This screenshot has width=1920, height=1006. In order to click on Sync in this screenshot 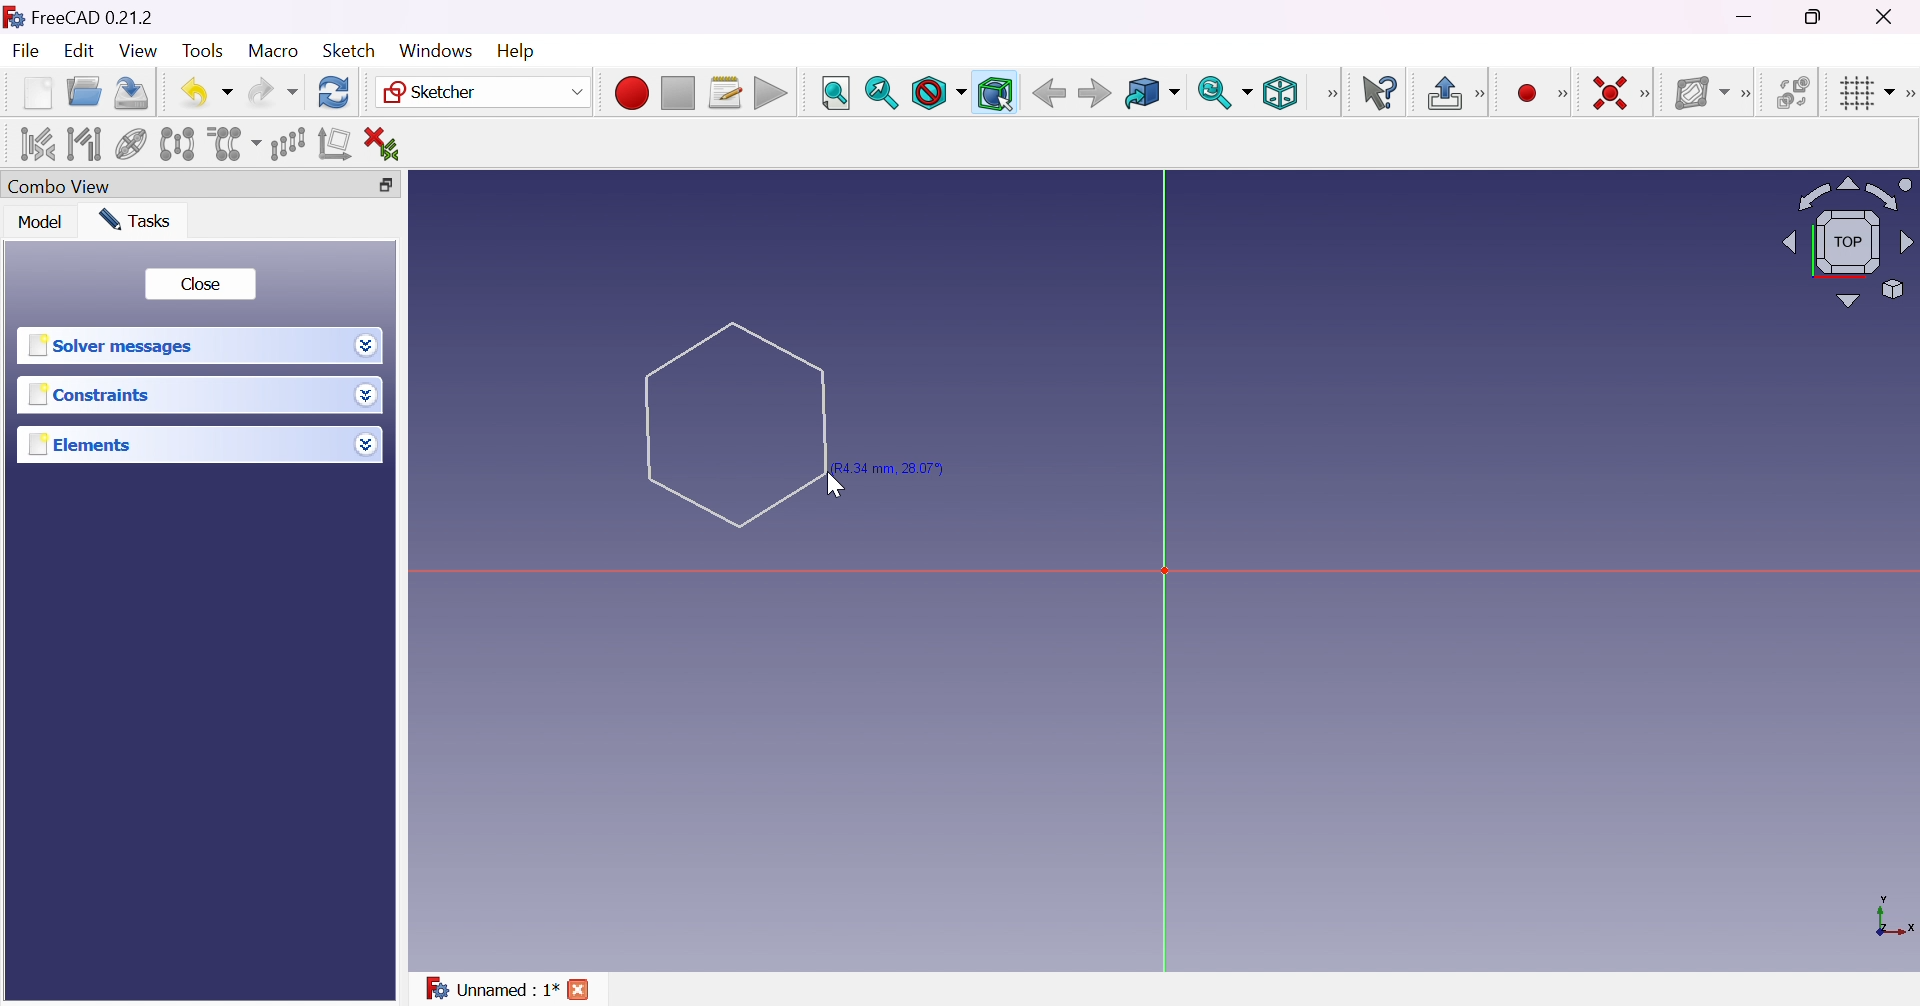, I will do `click(1224, 92)`.